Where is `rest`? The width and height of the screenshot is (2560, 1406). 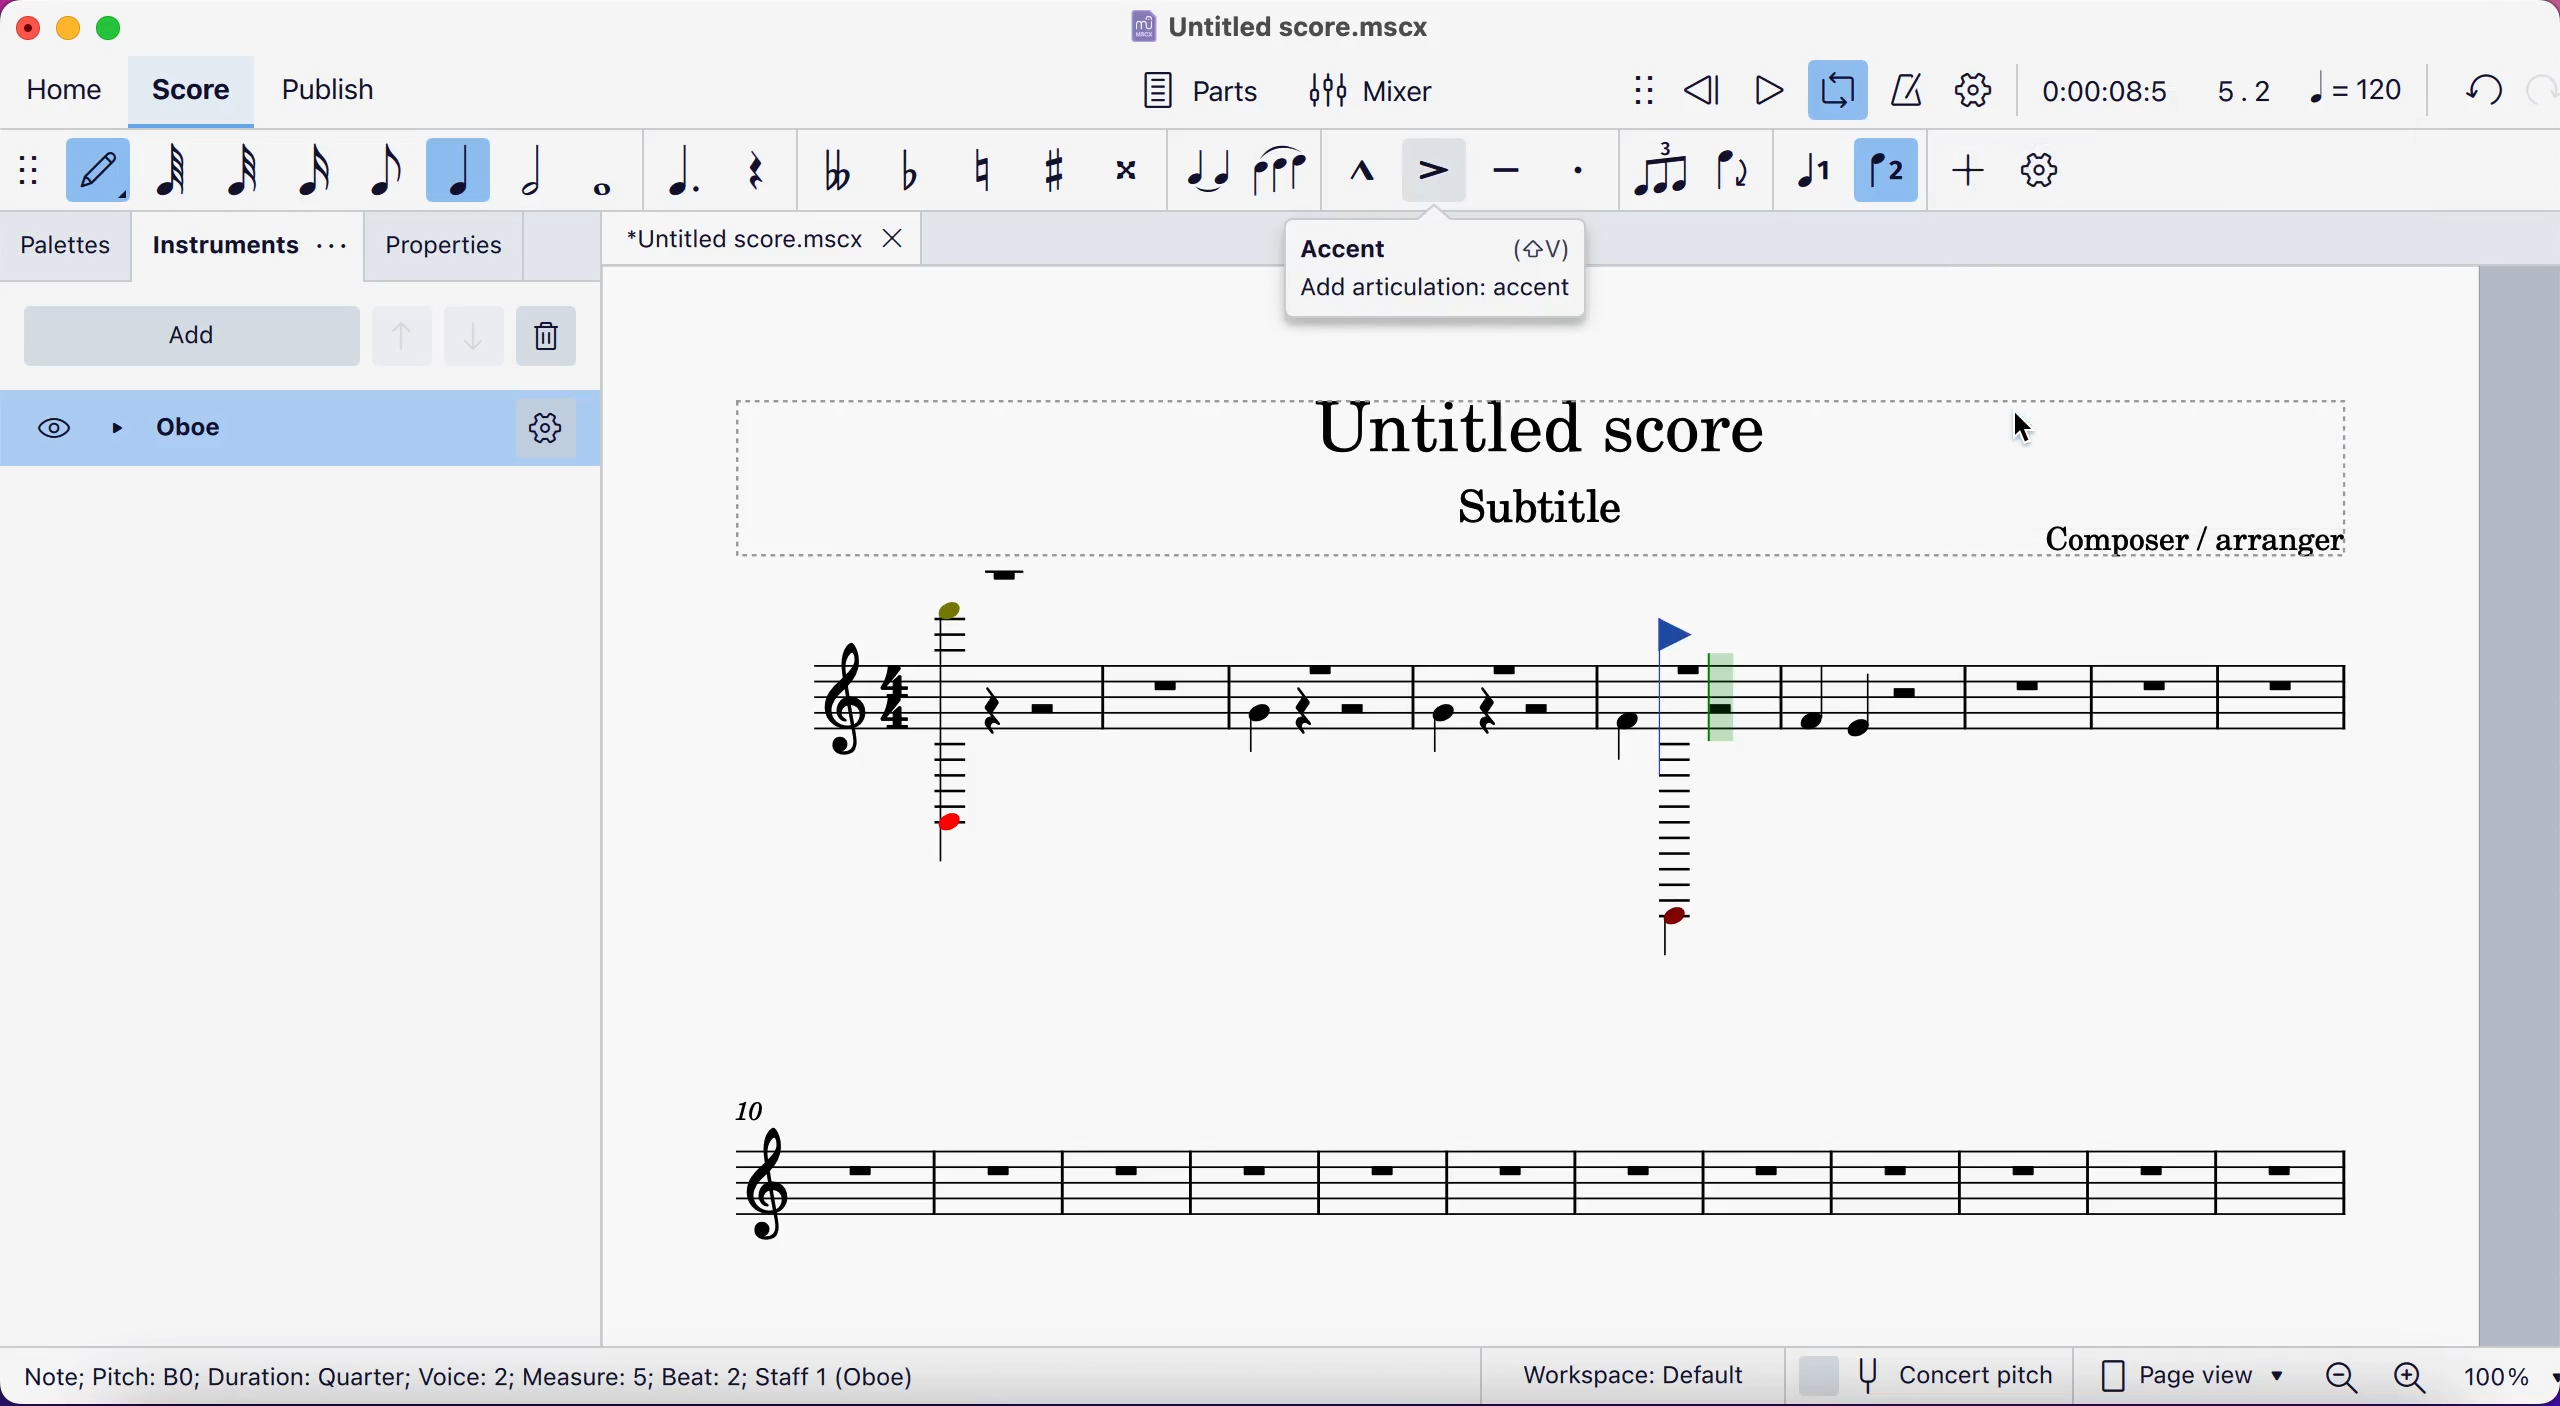 rest is located at coordinates (763, 168).